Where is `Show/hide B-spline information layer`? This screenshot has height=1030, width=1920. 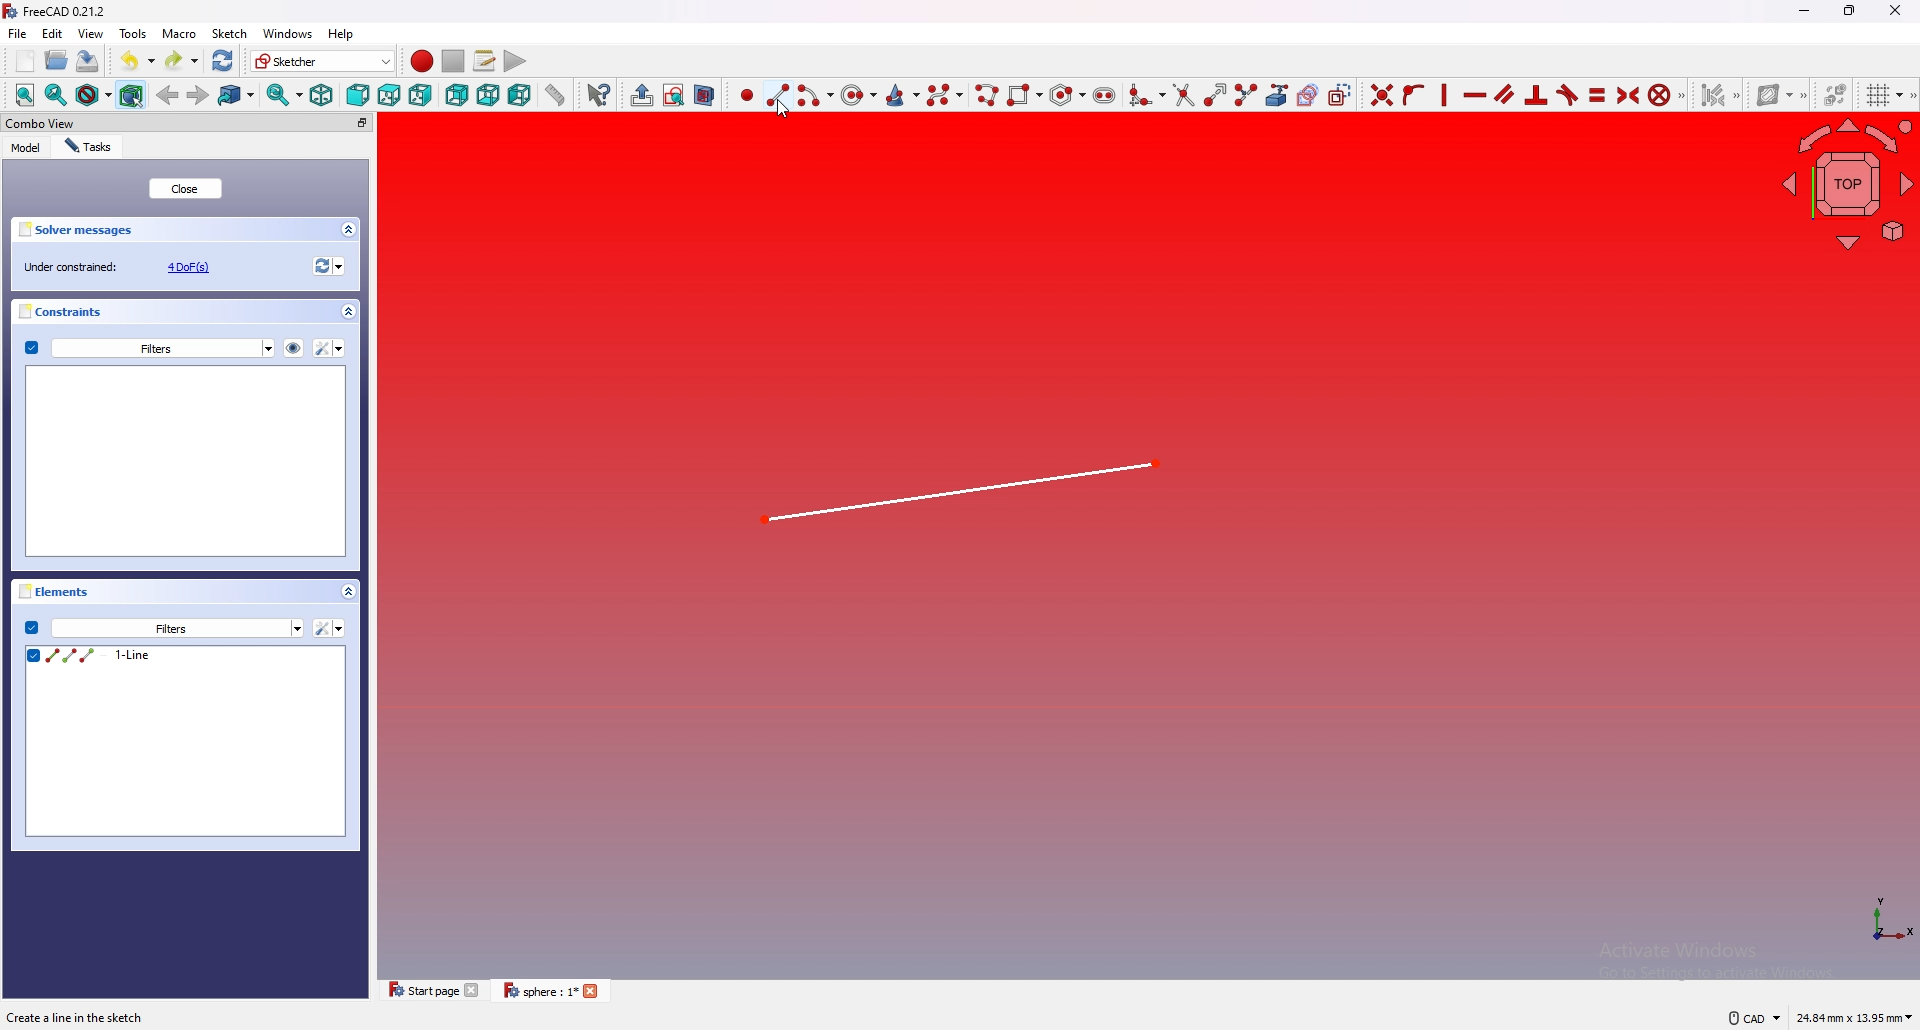 Show/hide B-spline information layer is located at coordinates (1783, 93).